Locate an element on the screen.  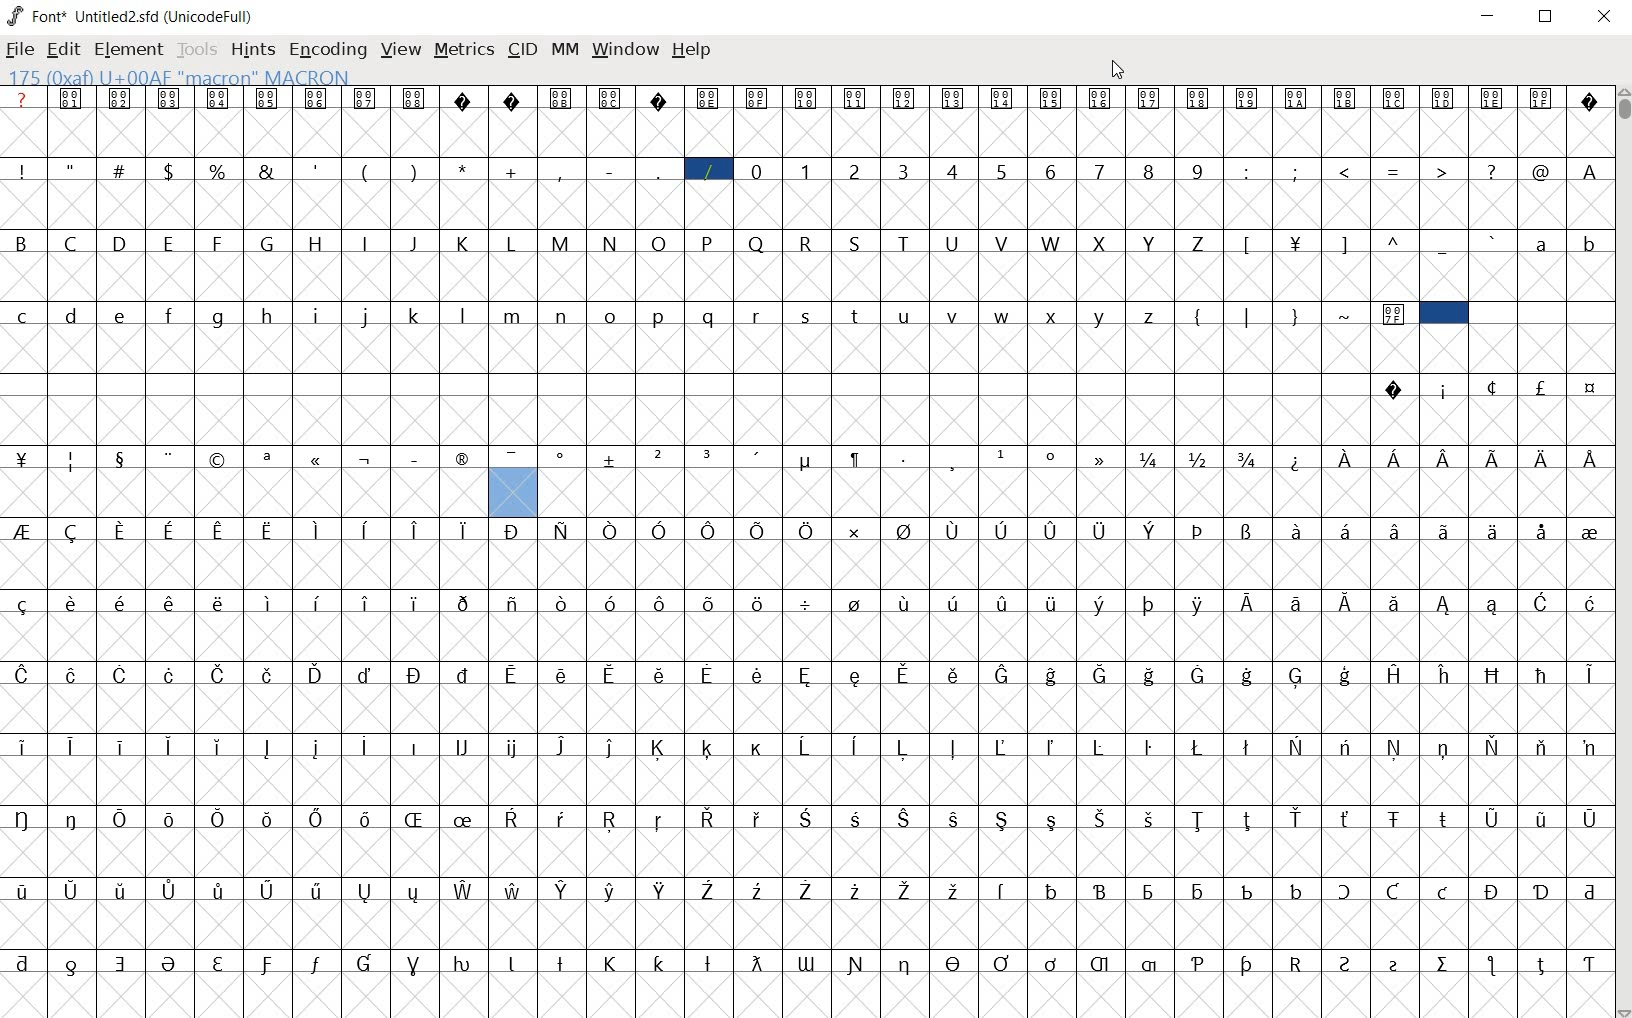
Symbol is located at coordinates (366, 98).